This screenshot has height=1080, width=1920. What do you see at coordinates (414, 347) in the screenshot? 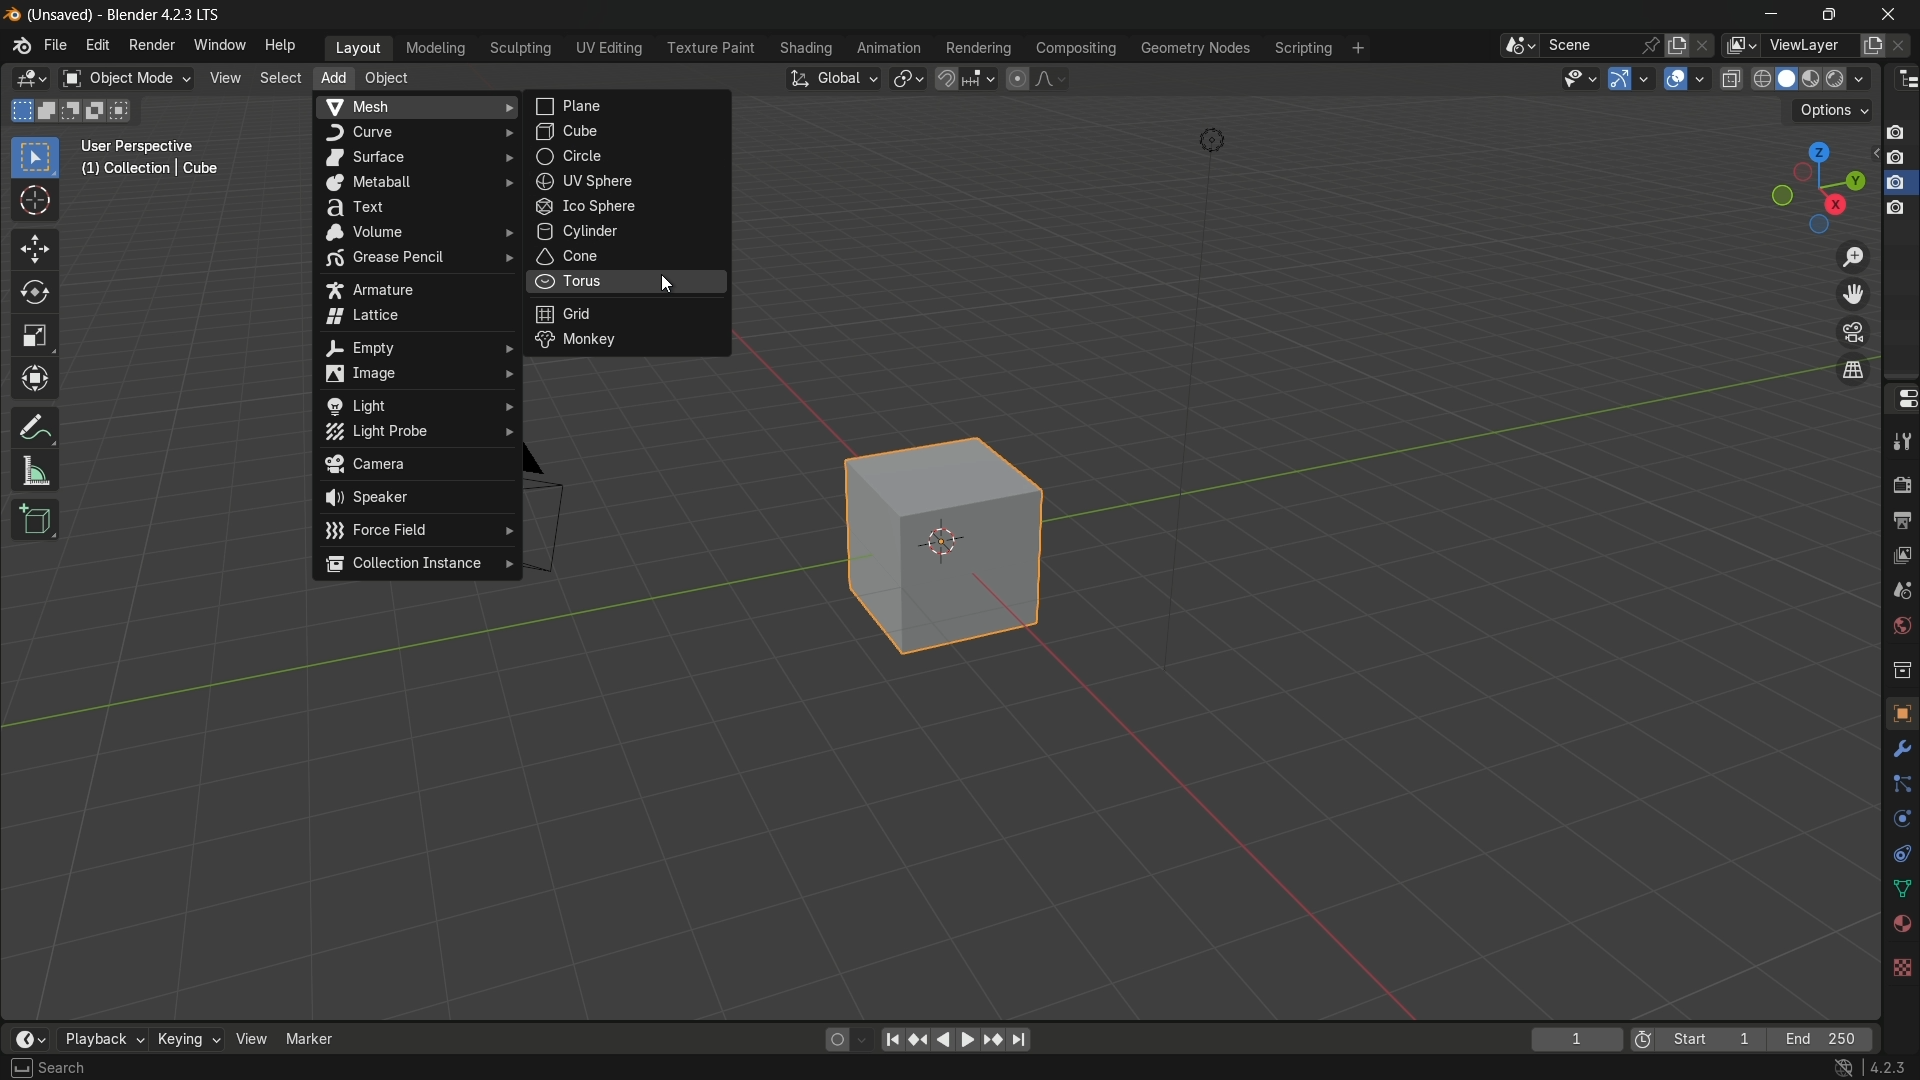
I see `empty` at bounding box center [414, 347].